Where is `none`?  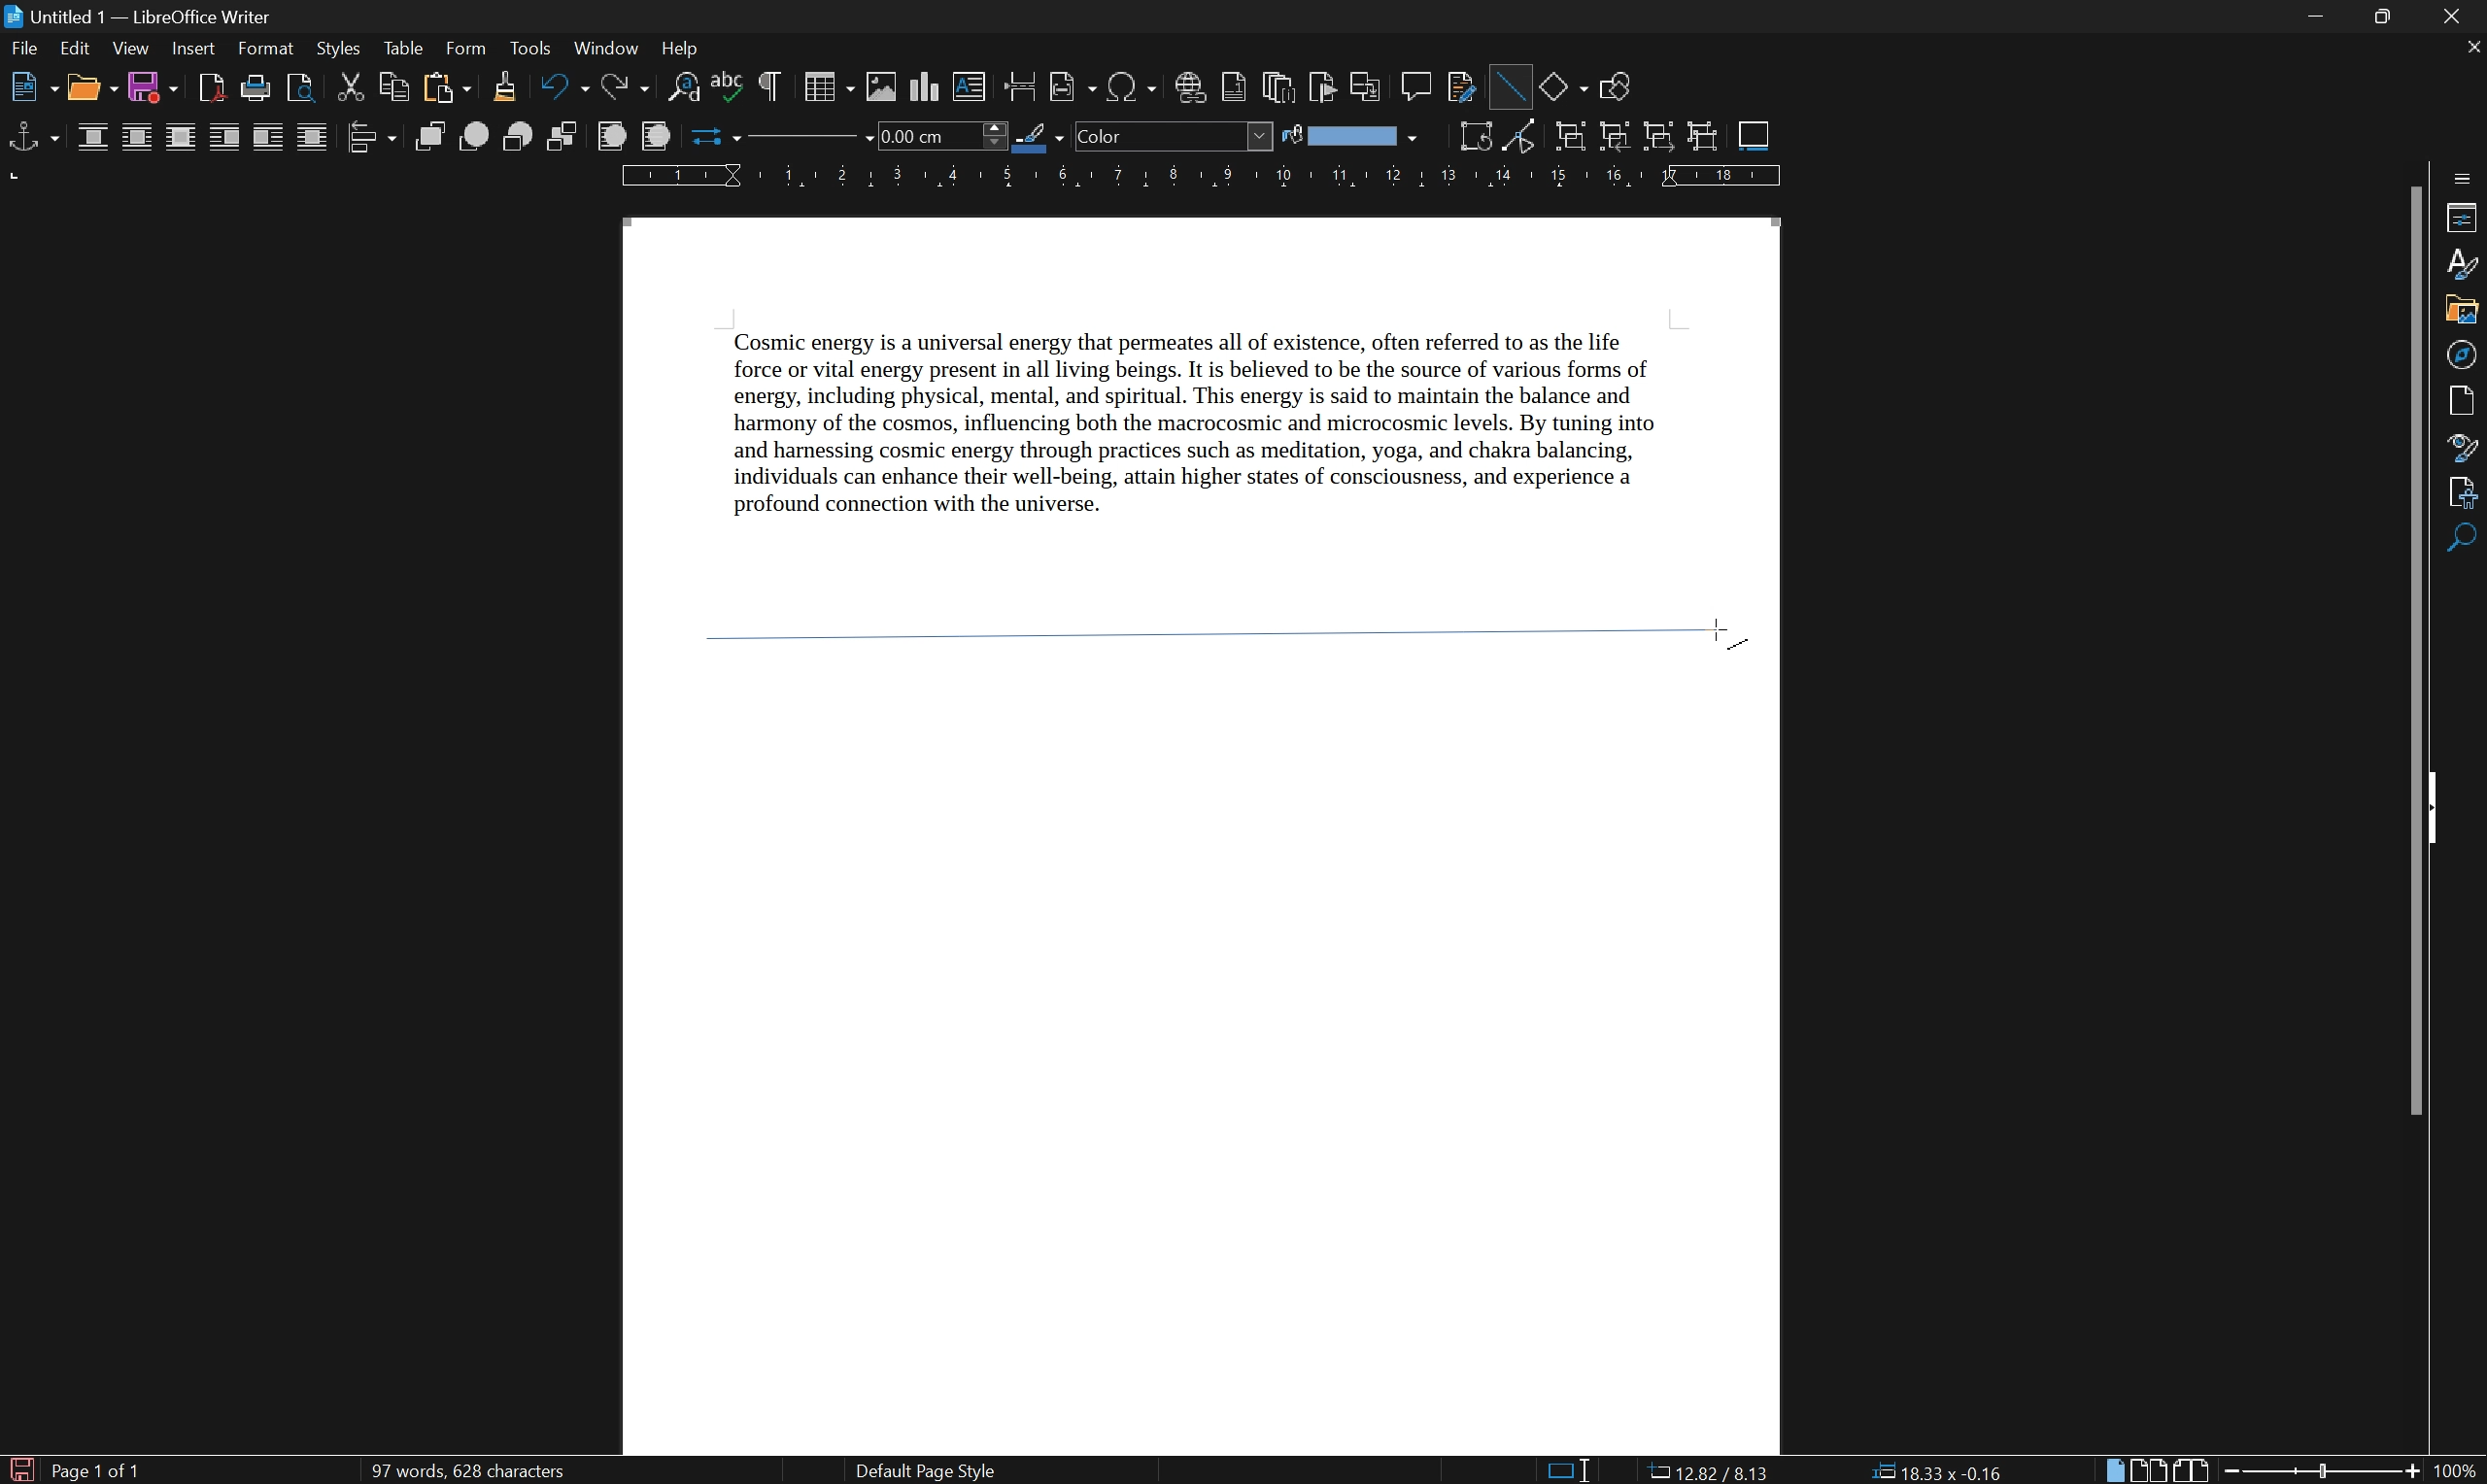
none is located at coordinates (95, 138).